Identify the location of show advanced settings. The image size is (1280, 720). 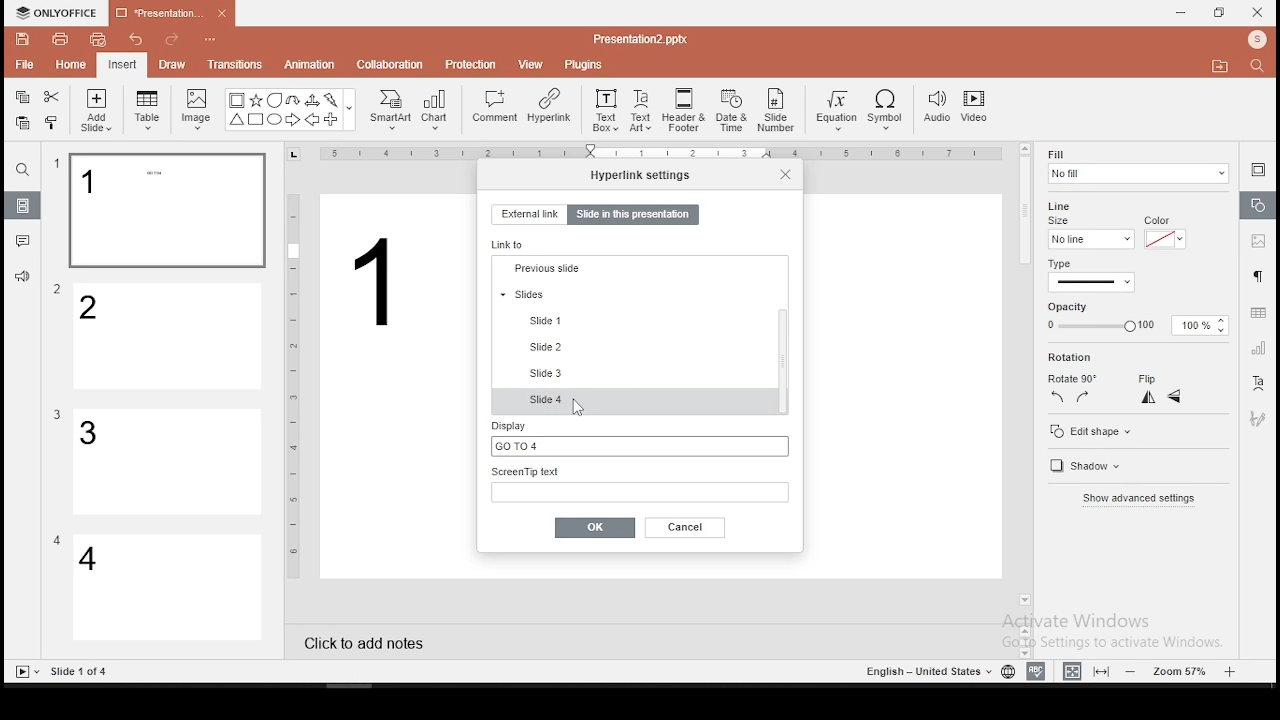
(1137, 501).